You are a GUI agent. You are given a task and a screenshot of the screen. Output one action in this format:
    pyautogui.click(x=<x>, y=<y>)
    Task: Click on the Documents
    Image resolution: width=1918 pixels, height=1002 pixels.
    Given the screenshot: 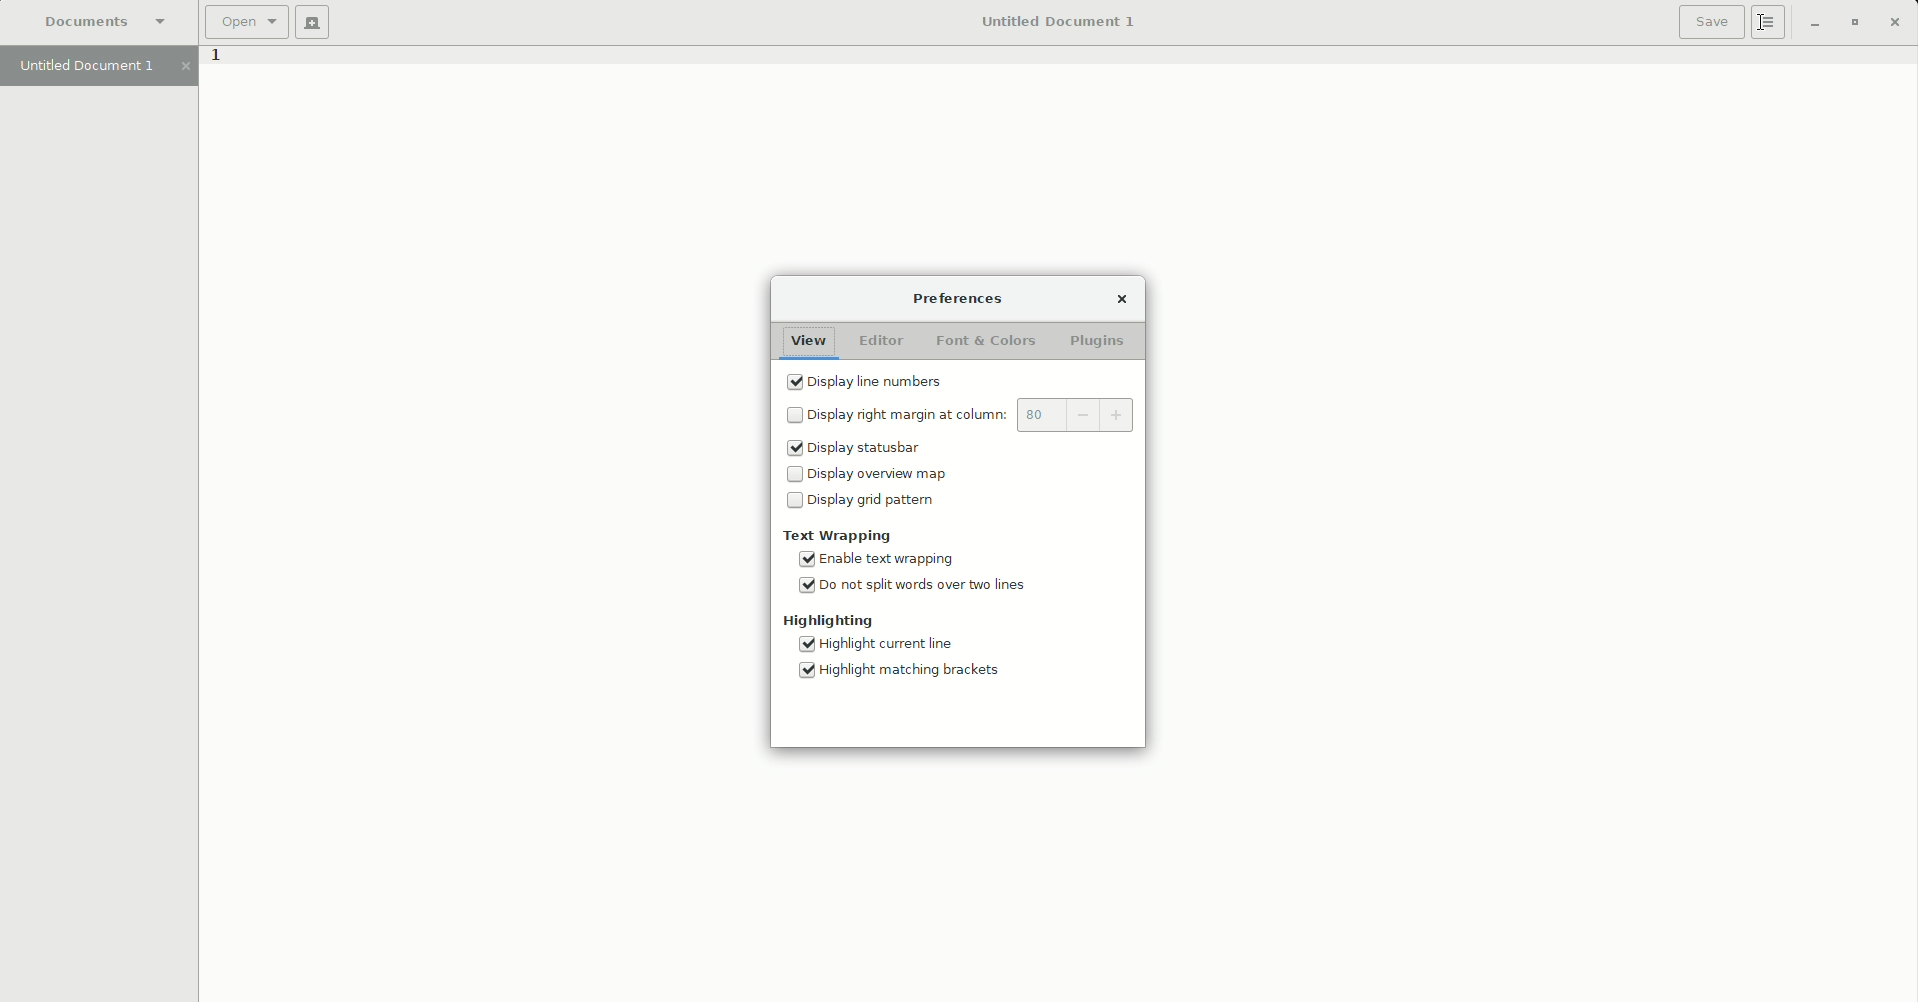 What is the action you would take?
    pyautogui.click(x=106, y=22)
    